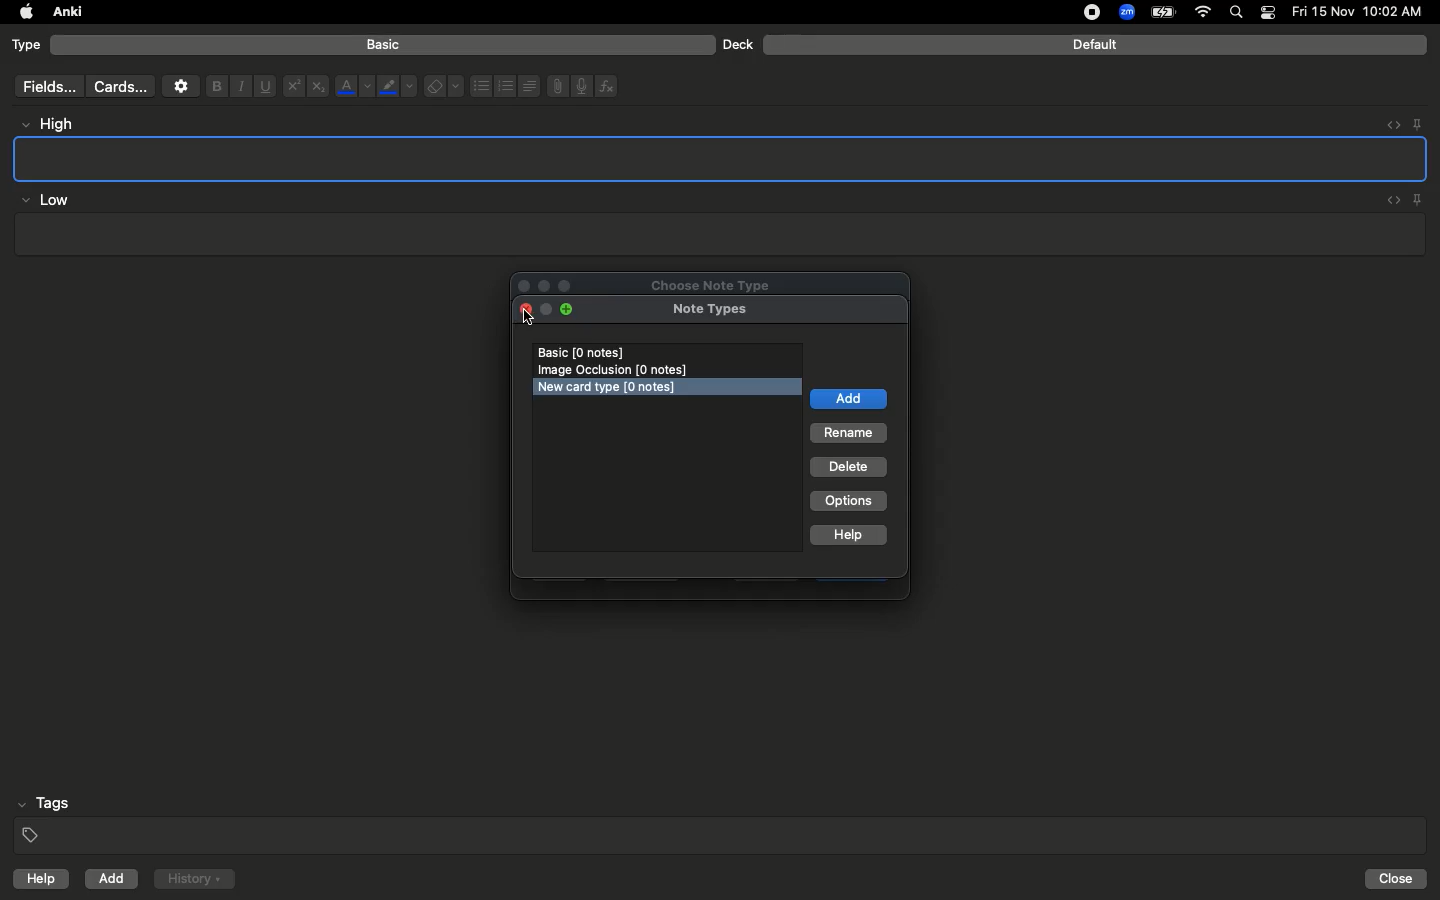  What do you see at coordinates (1095, 45) in the screenshot?
I see `Default` at bounding box center [1095, 45].